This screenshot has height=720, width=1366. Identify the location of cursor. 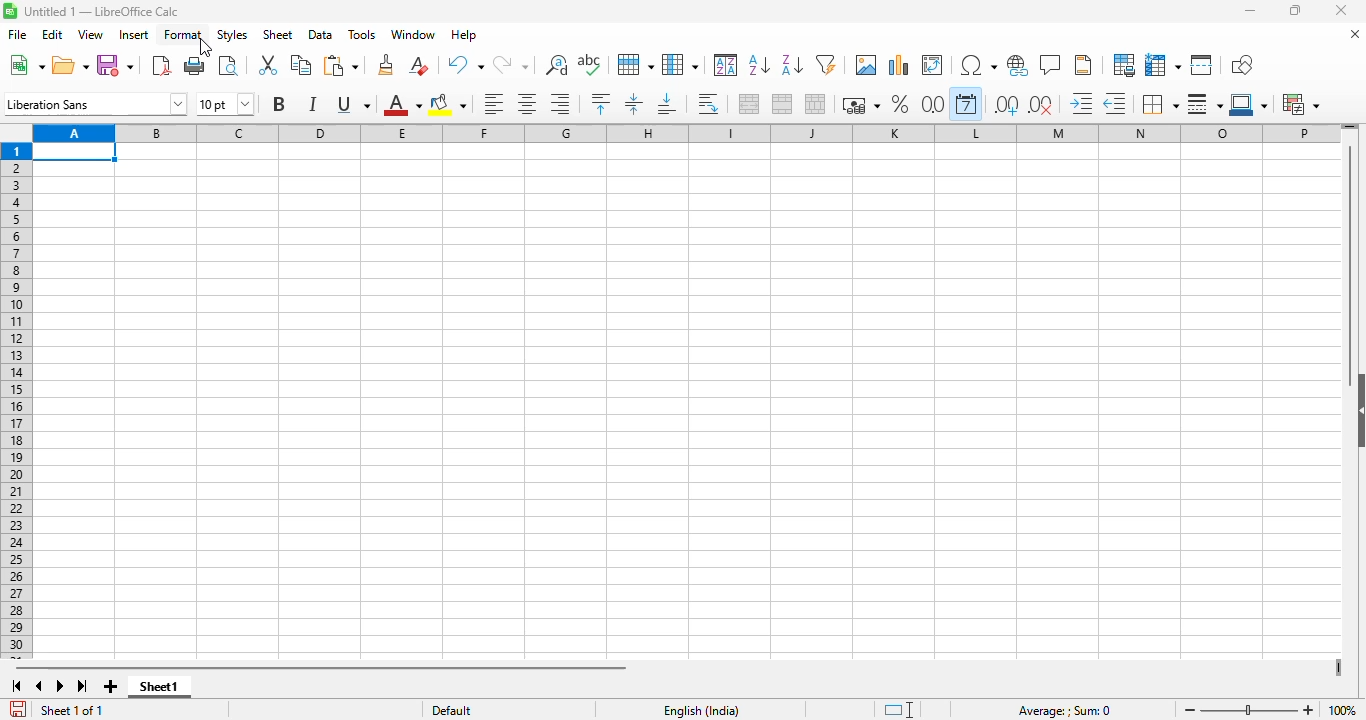
(206, 48).